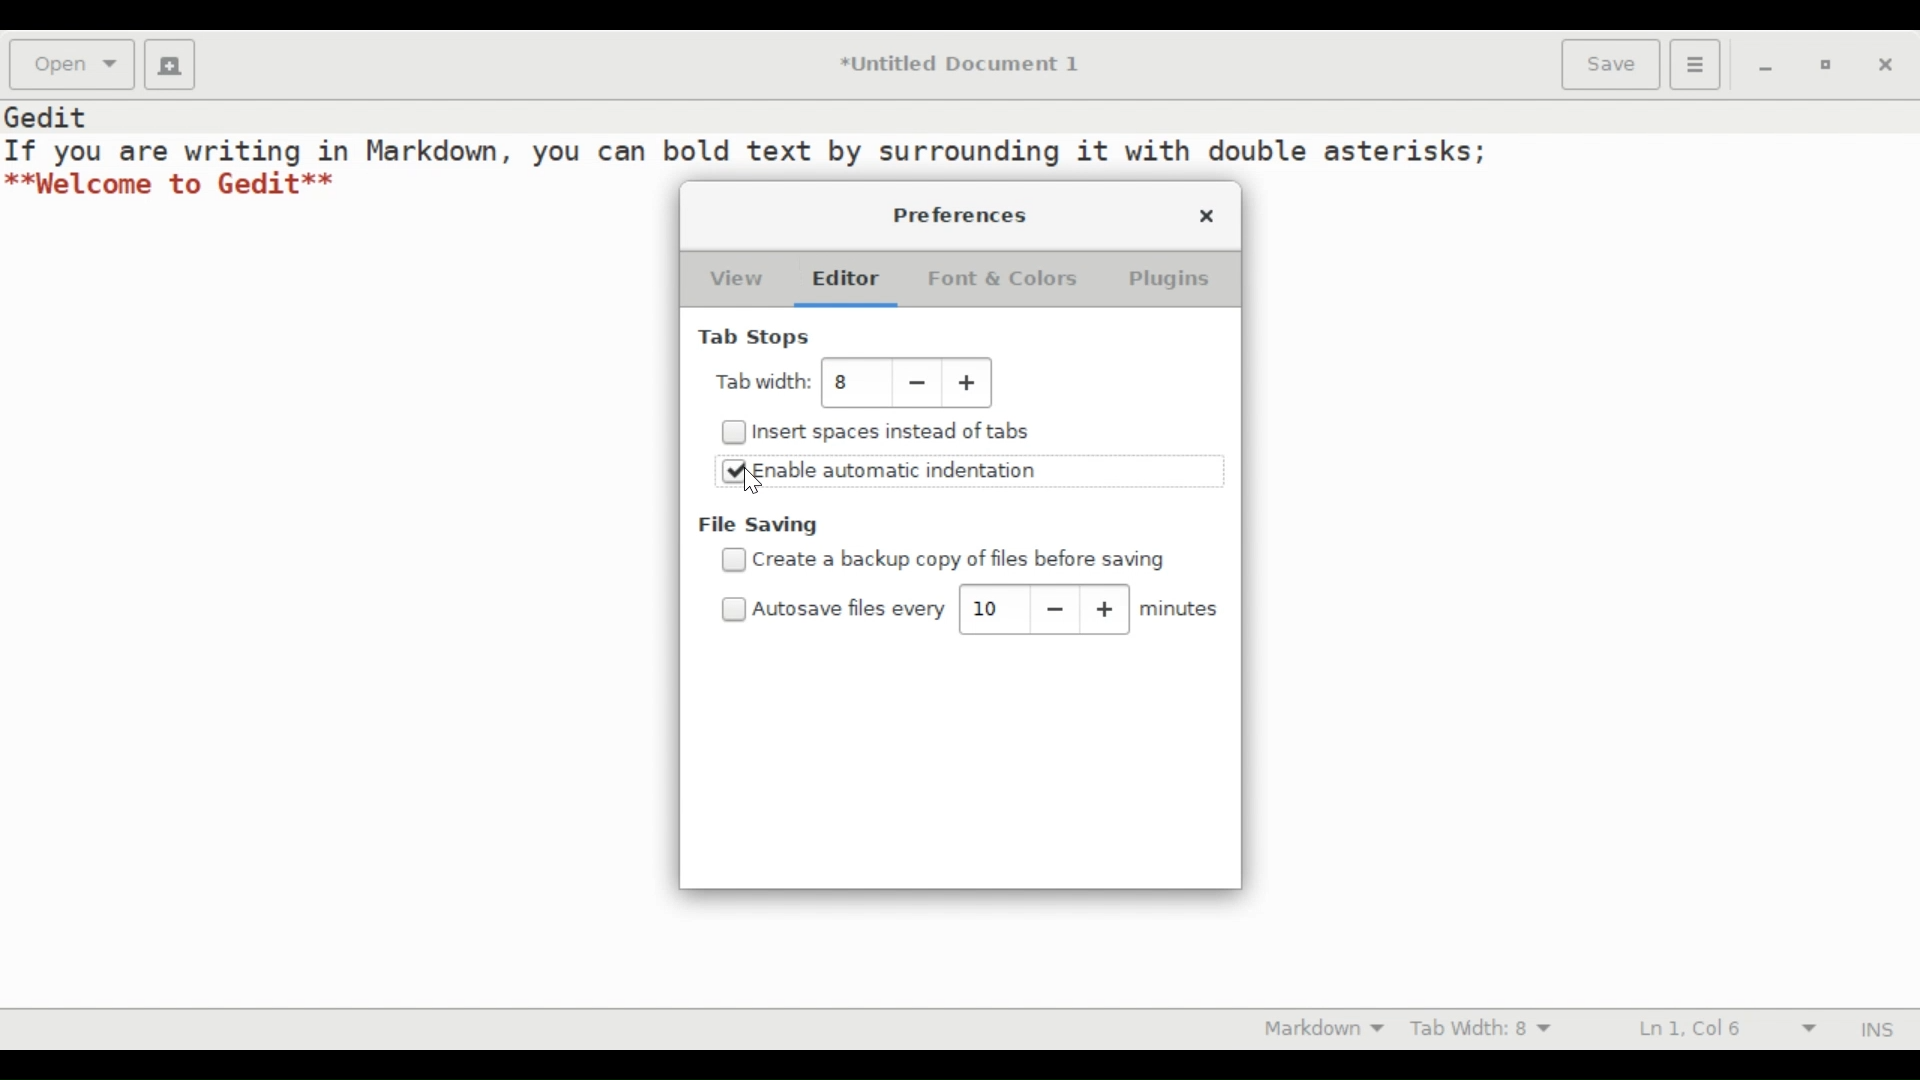  What do you see at coordinates (747, 149) in the screenshot?
I see `If you are writing in Markdown, you can bold text by surrounding it with double asterisks;` at bounding box center [747, 149].